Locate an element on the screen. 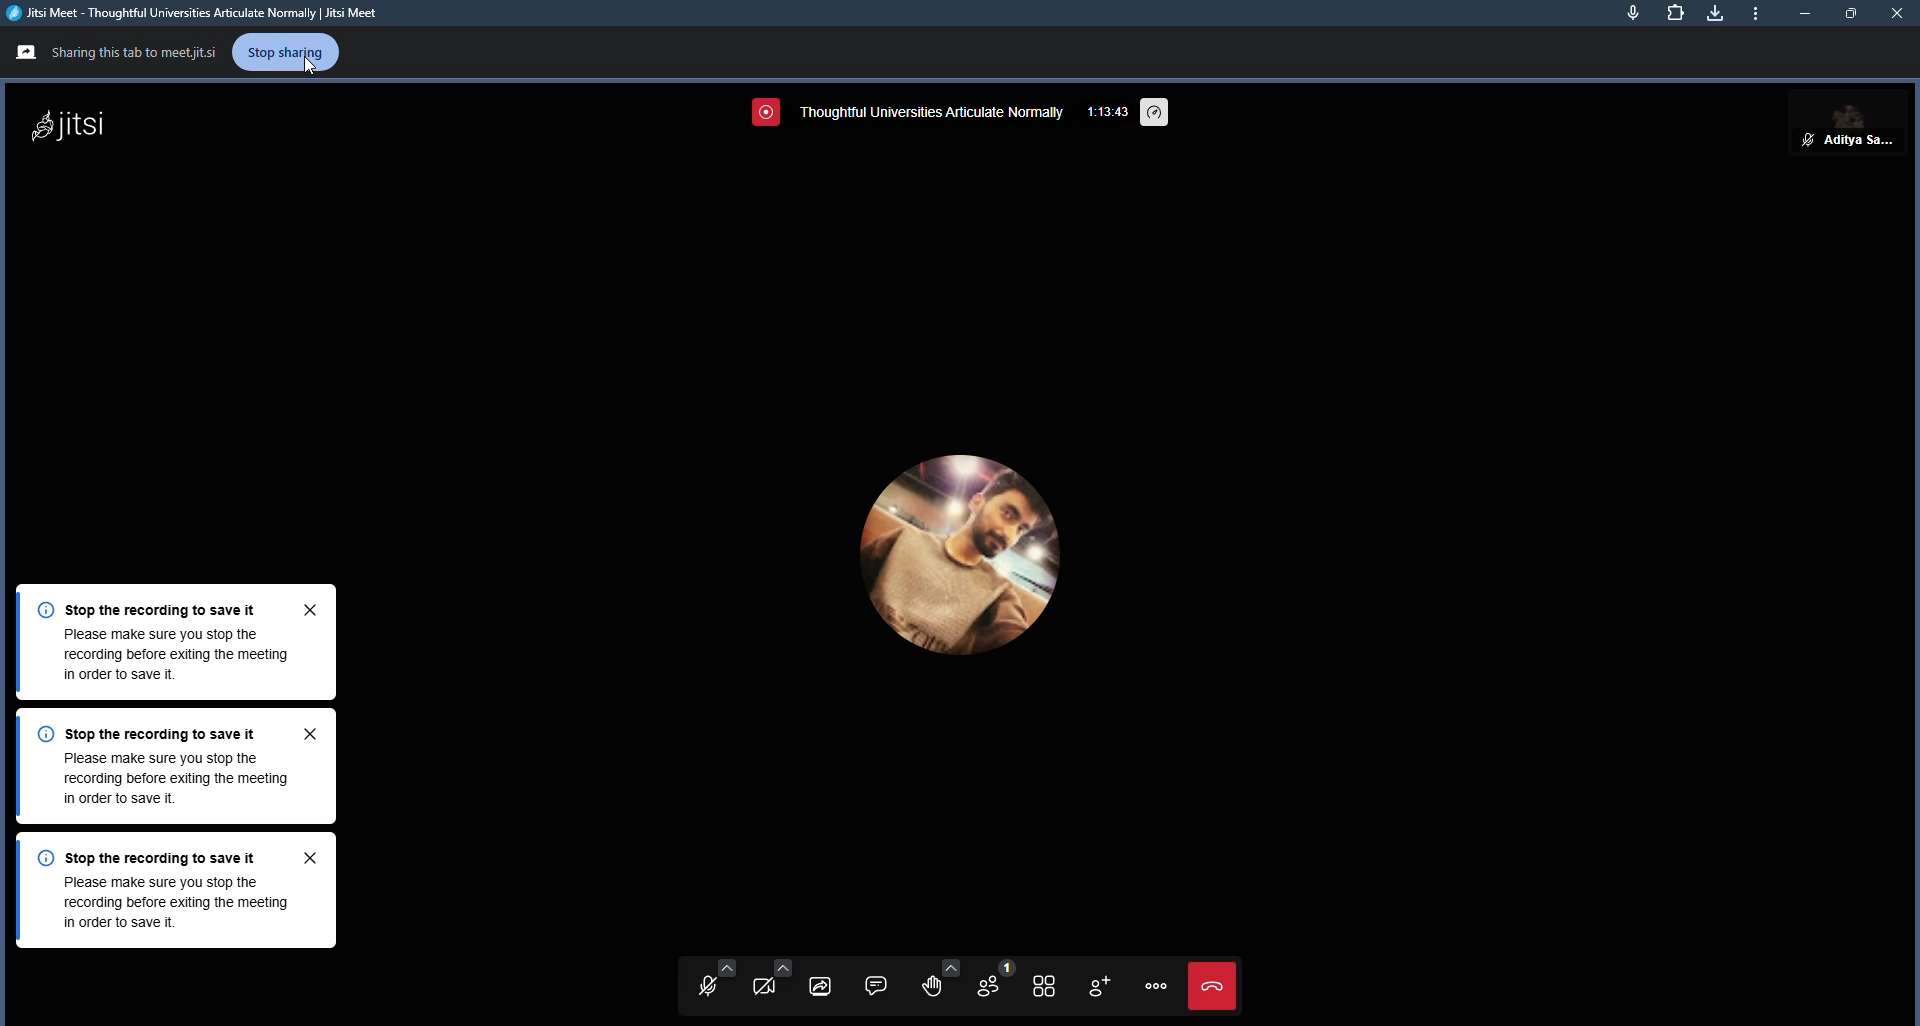 Image resolution: width=1920 pixels, height=1026 pixels. raise hand is located at coordinates (925, 984).